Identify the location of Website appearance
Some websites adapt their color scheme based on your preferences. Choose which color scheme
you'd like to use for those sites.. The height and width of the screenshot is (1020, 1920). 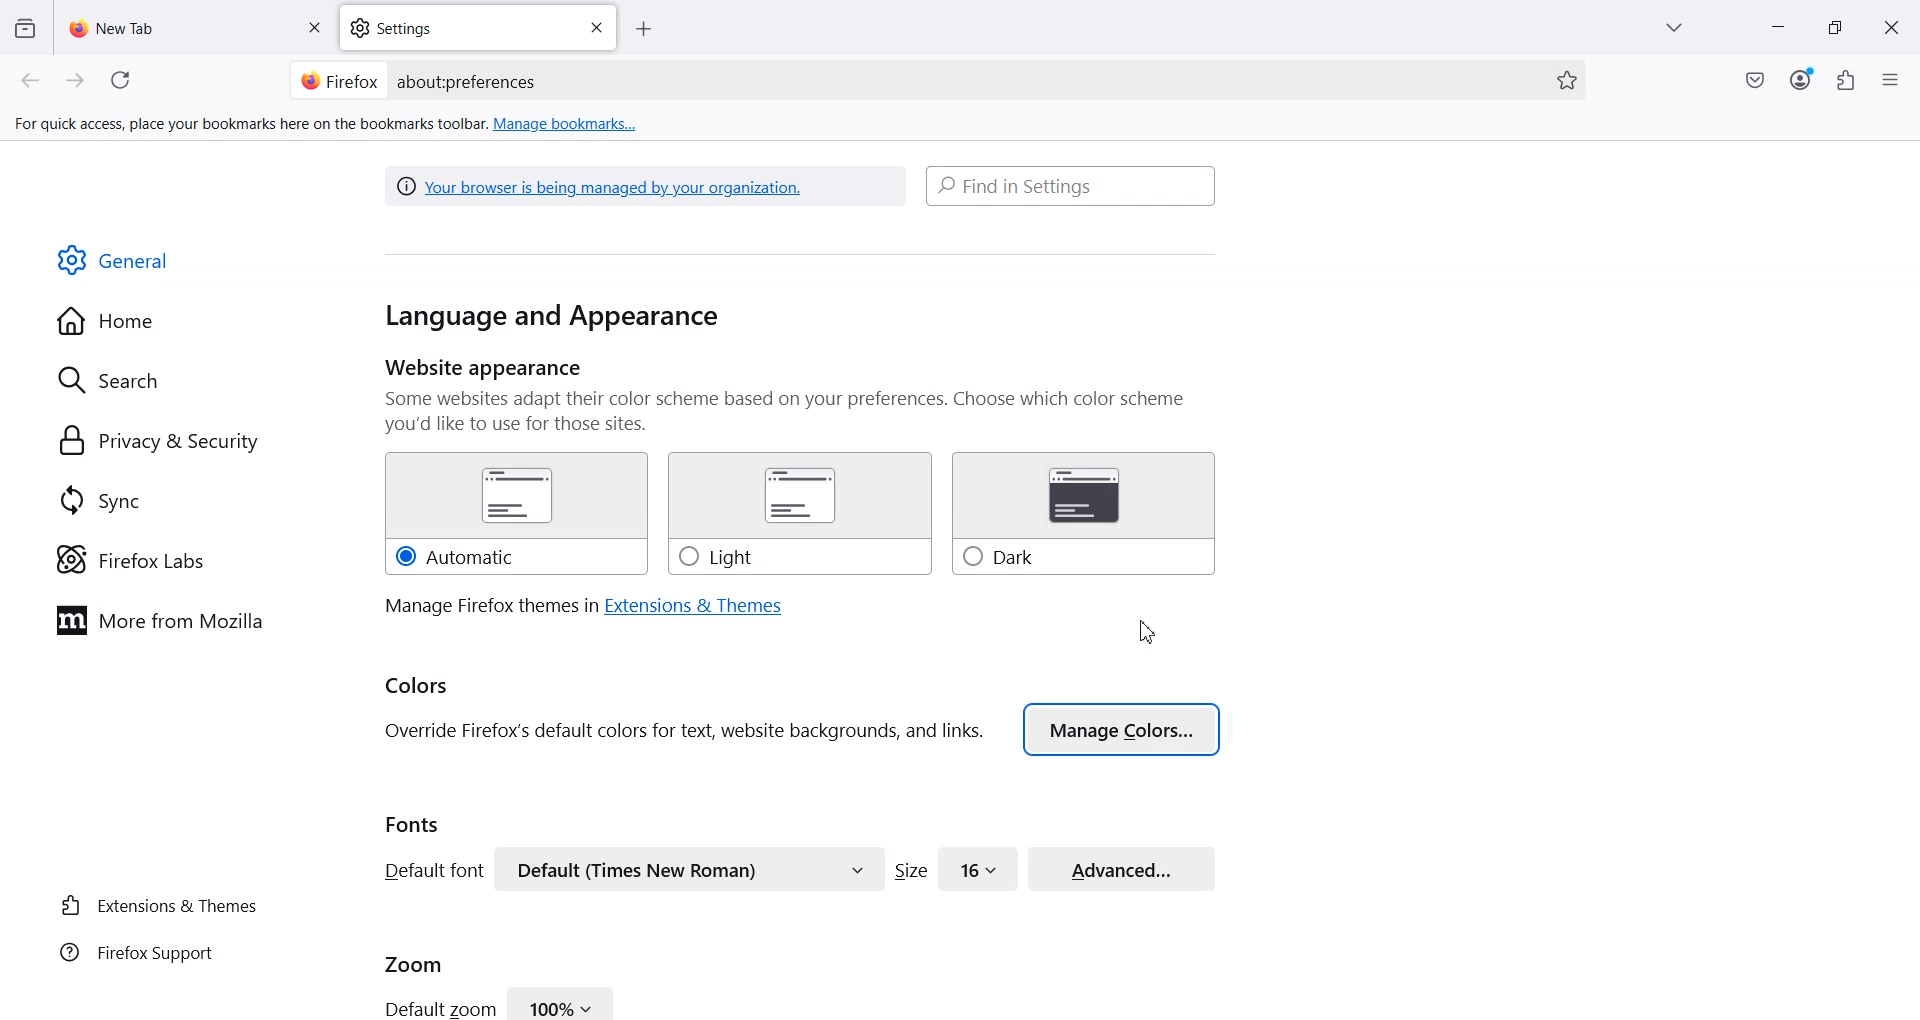
(801, 396).